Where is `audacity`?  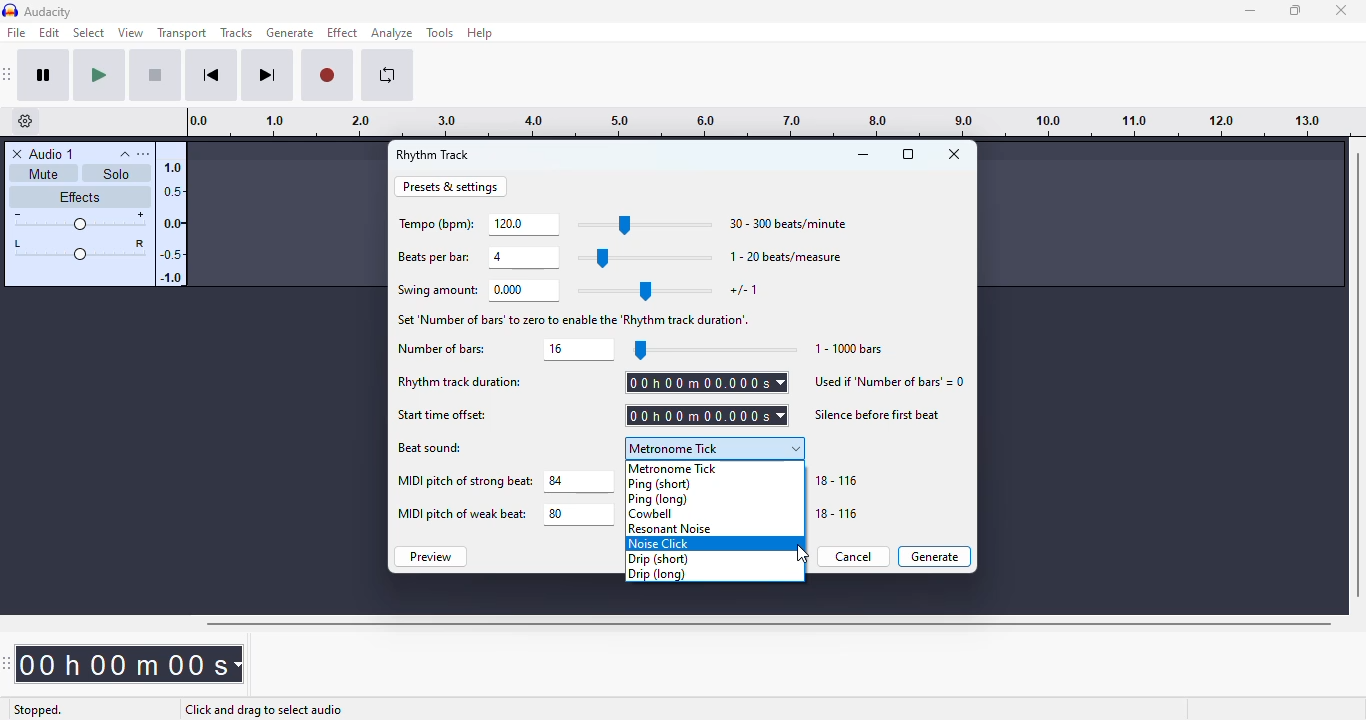
audacity is located at coordinates (49, 11).